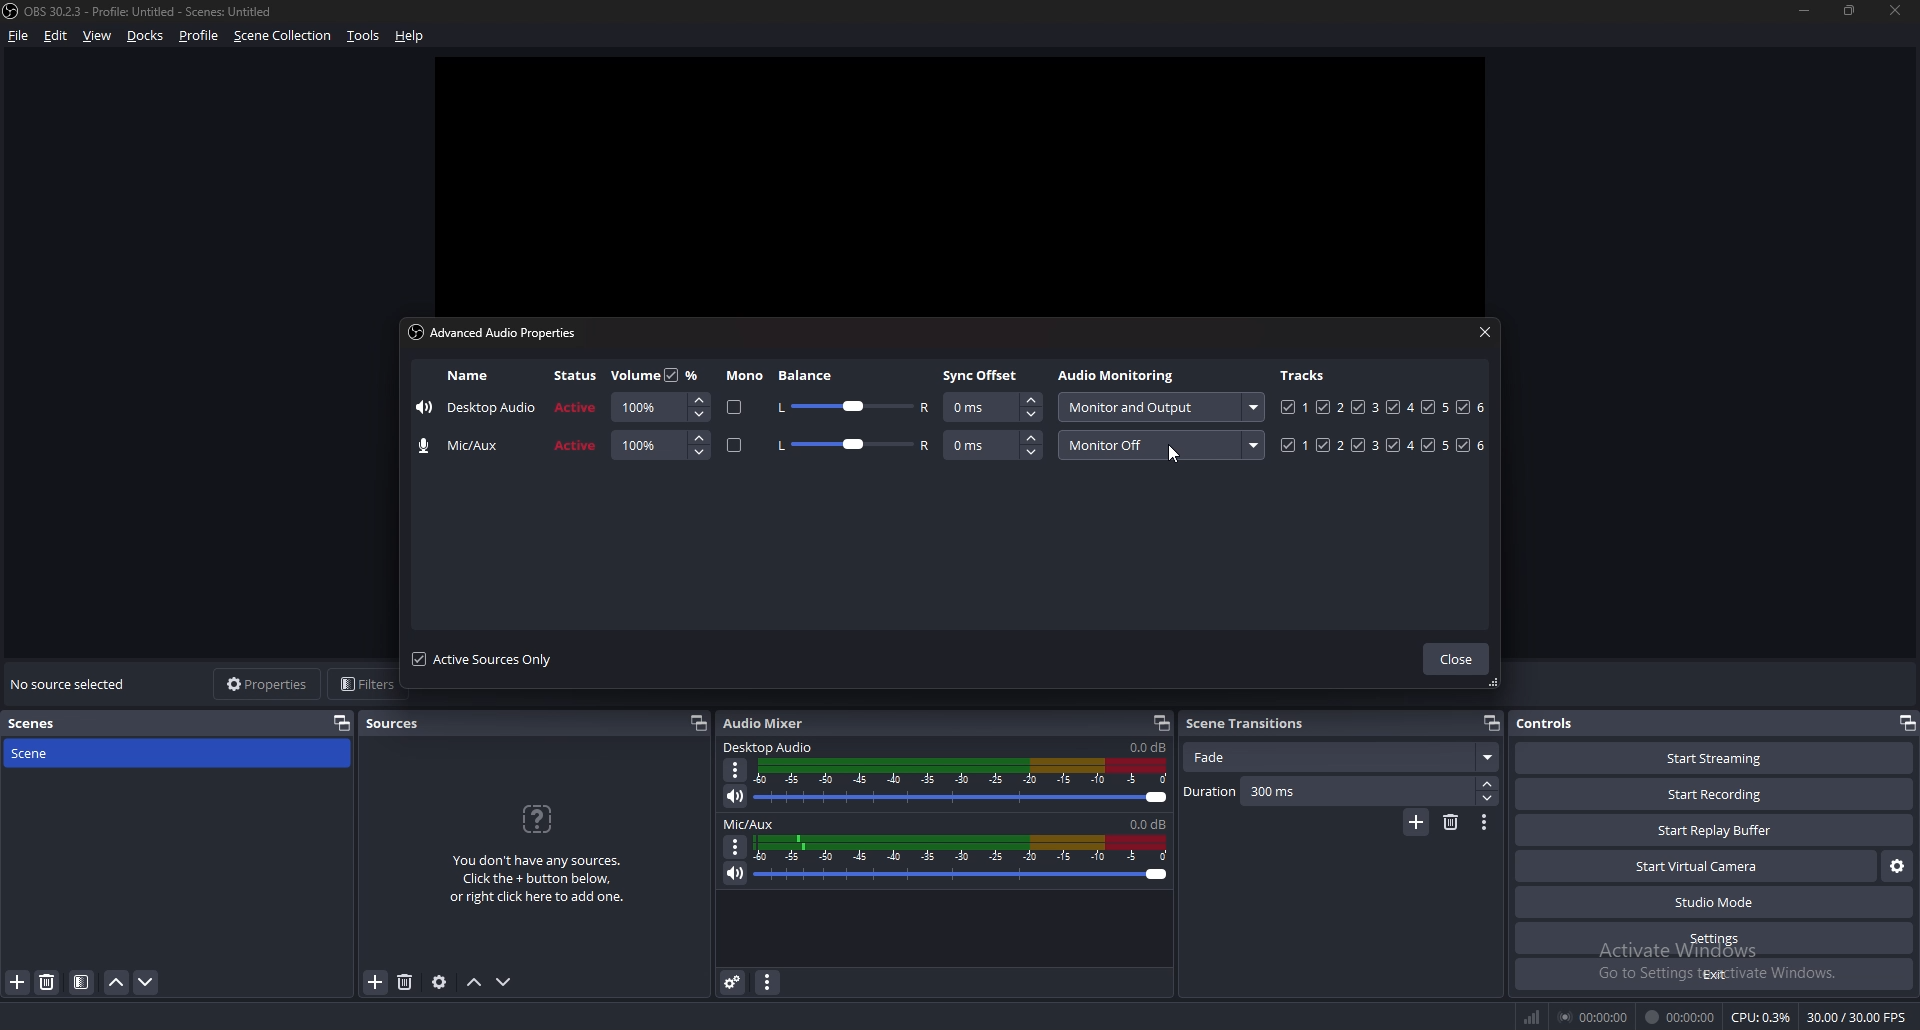 The width and height of the screenshot is (1920, 1030). Describe the element at coordinates (744, 376) in the screenshot. I see `mono` at that location.